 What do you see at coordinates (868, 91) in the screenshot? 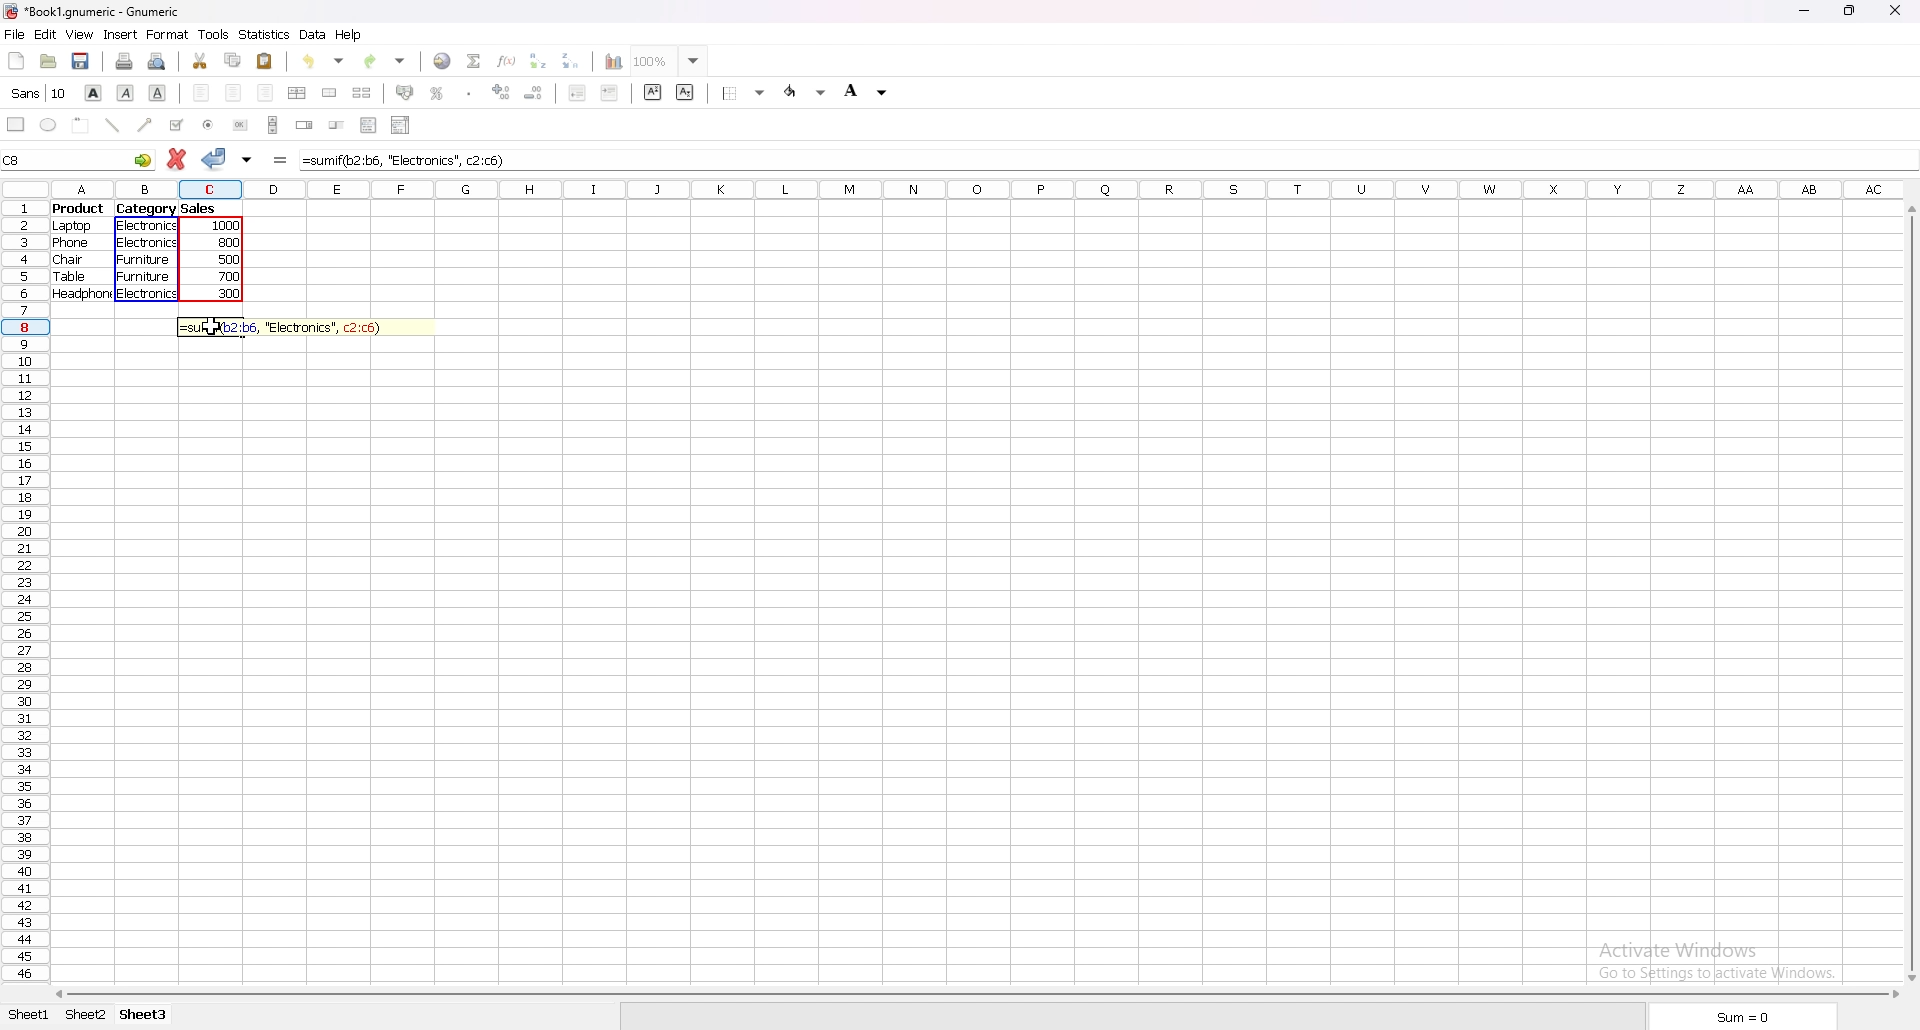
I see `background` at bounding box center [868, 91].